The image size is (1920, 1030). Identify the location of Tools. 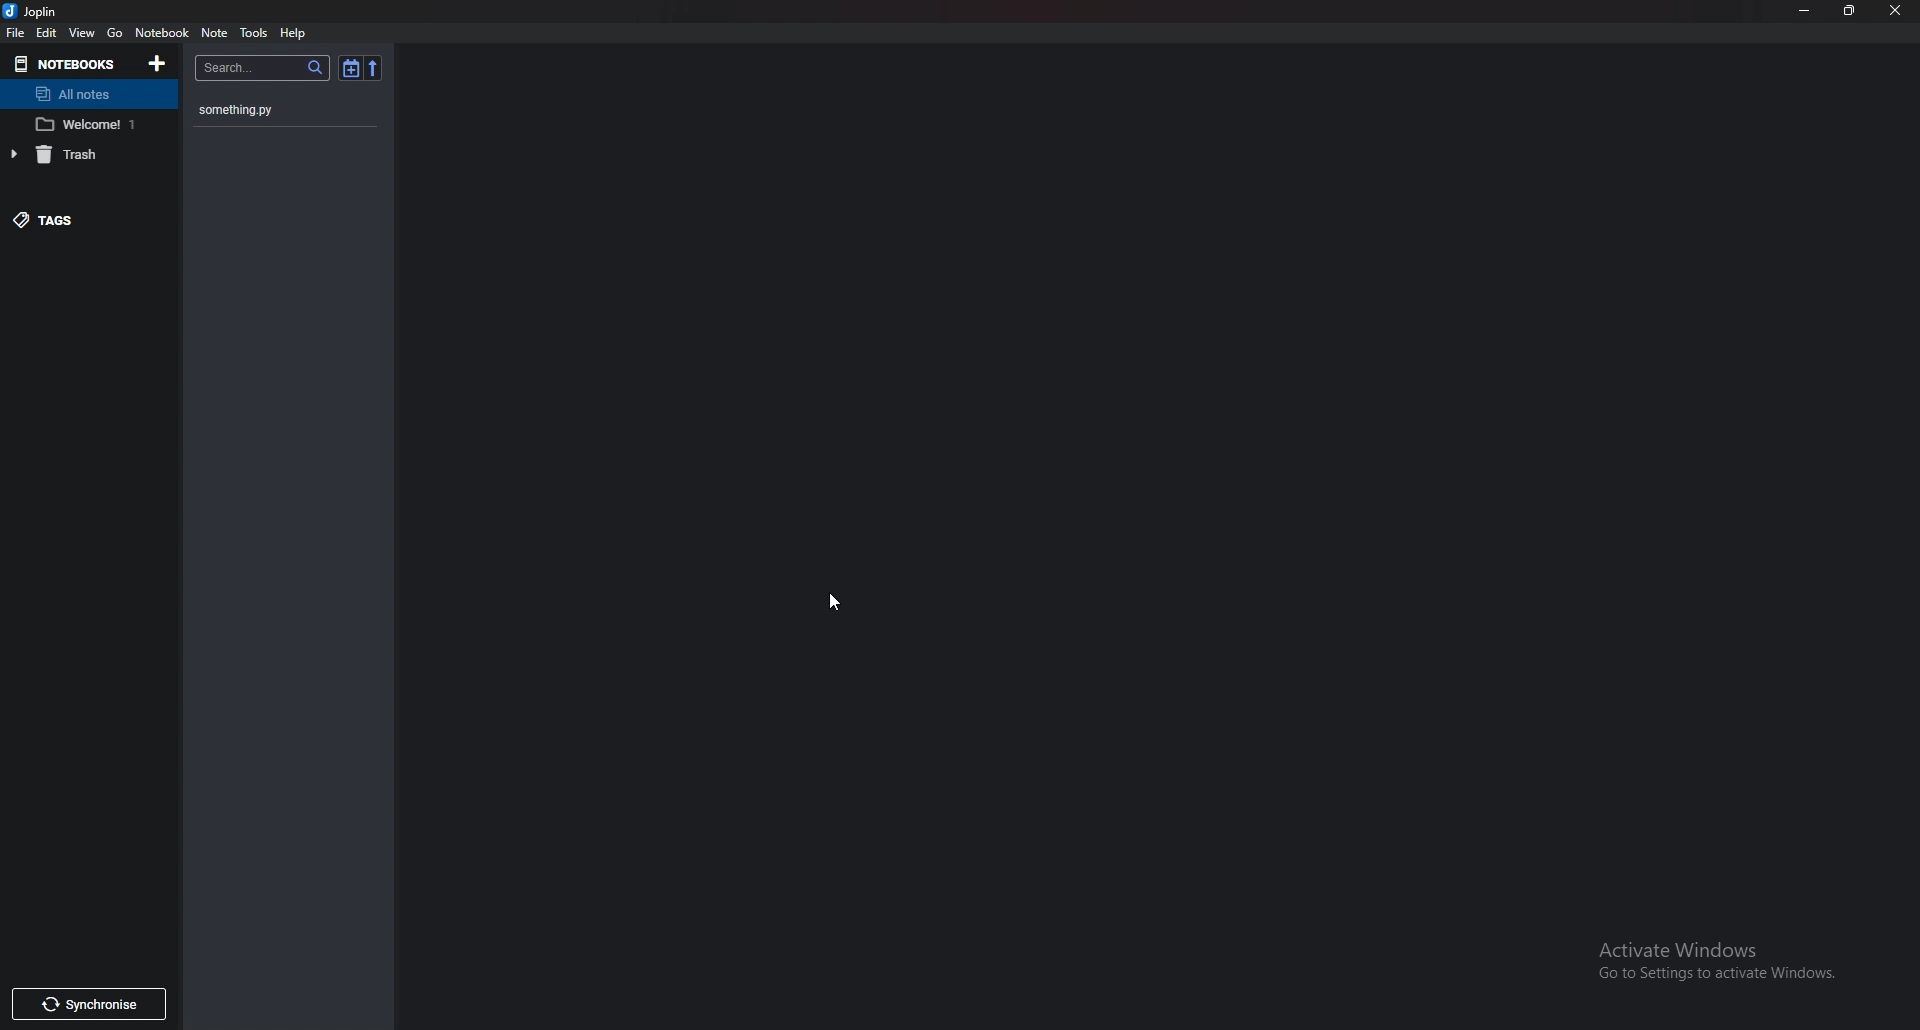
(254, 33).